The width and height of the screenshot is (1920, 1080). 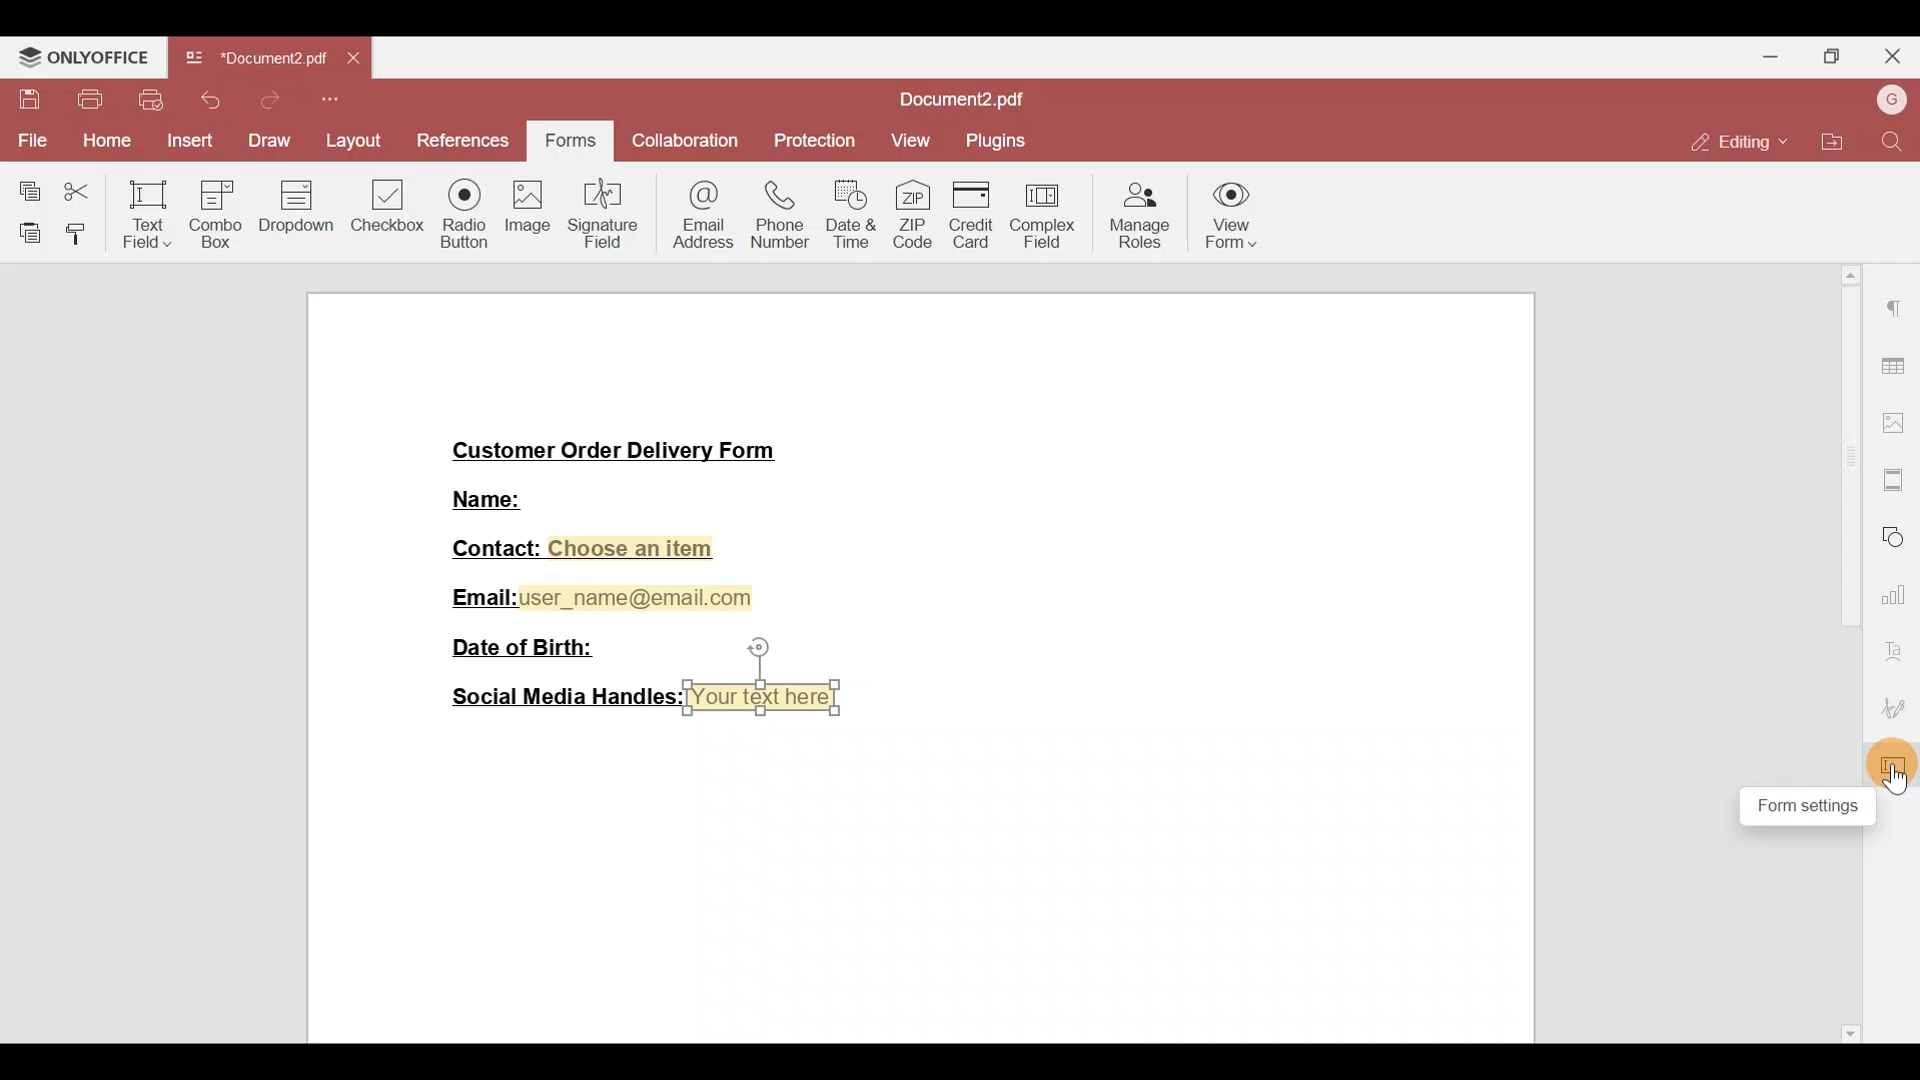 I want to click on Form settings, so click(x=1799, y=808).